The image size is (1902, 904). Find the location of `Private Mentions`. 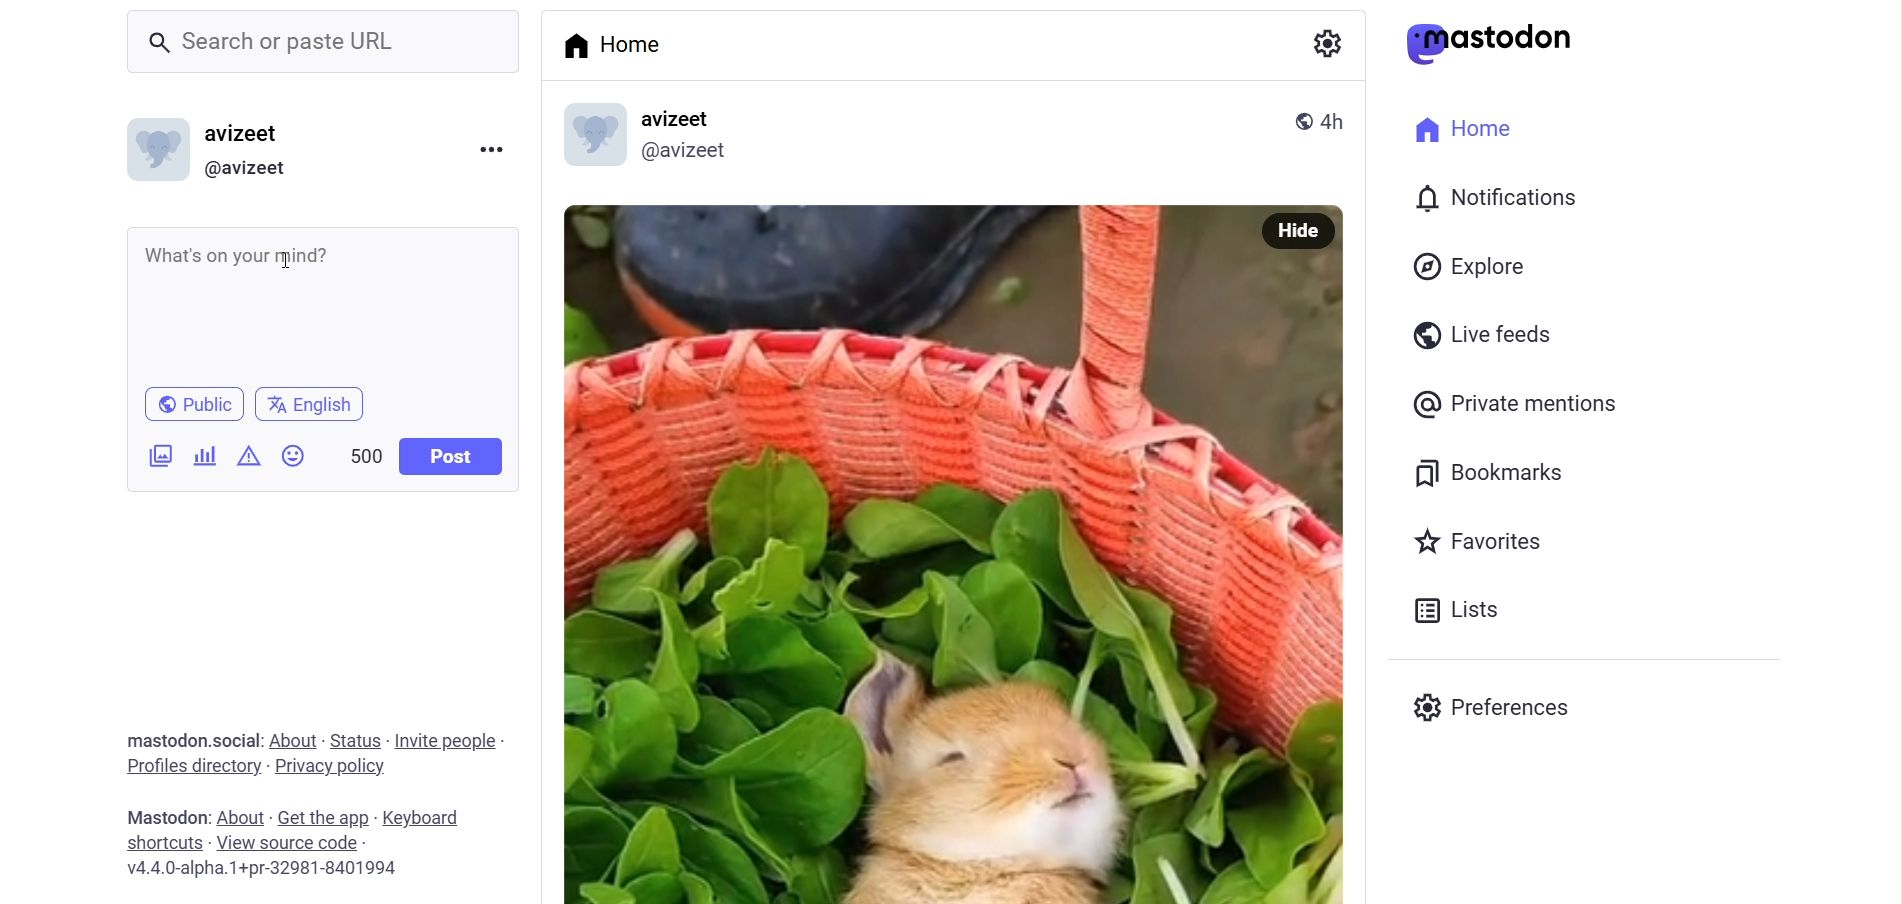

Private Mentions is located at coordinates (1517, 402).